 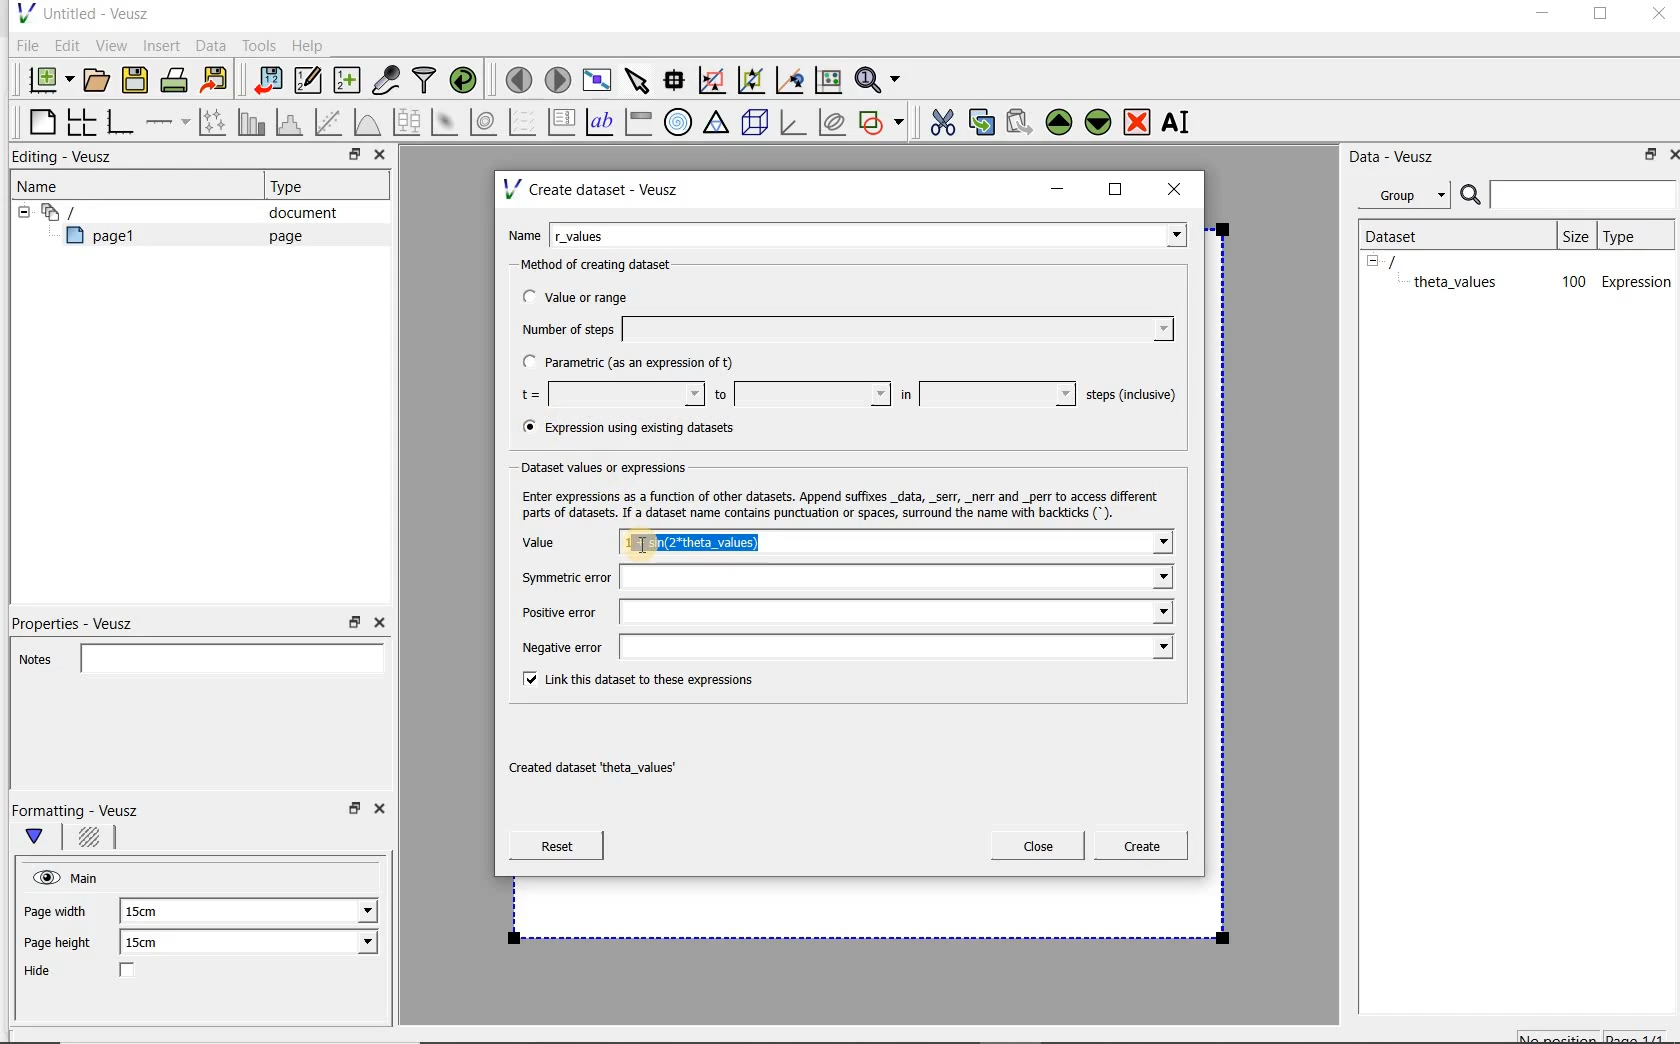 What do you see at coordinates (1402, 234) in the screenshot?
I see `Dataset` at bounding box center [1402, 234].